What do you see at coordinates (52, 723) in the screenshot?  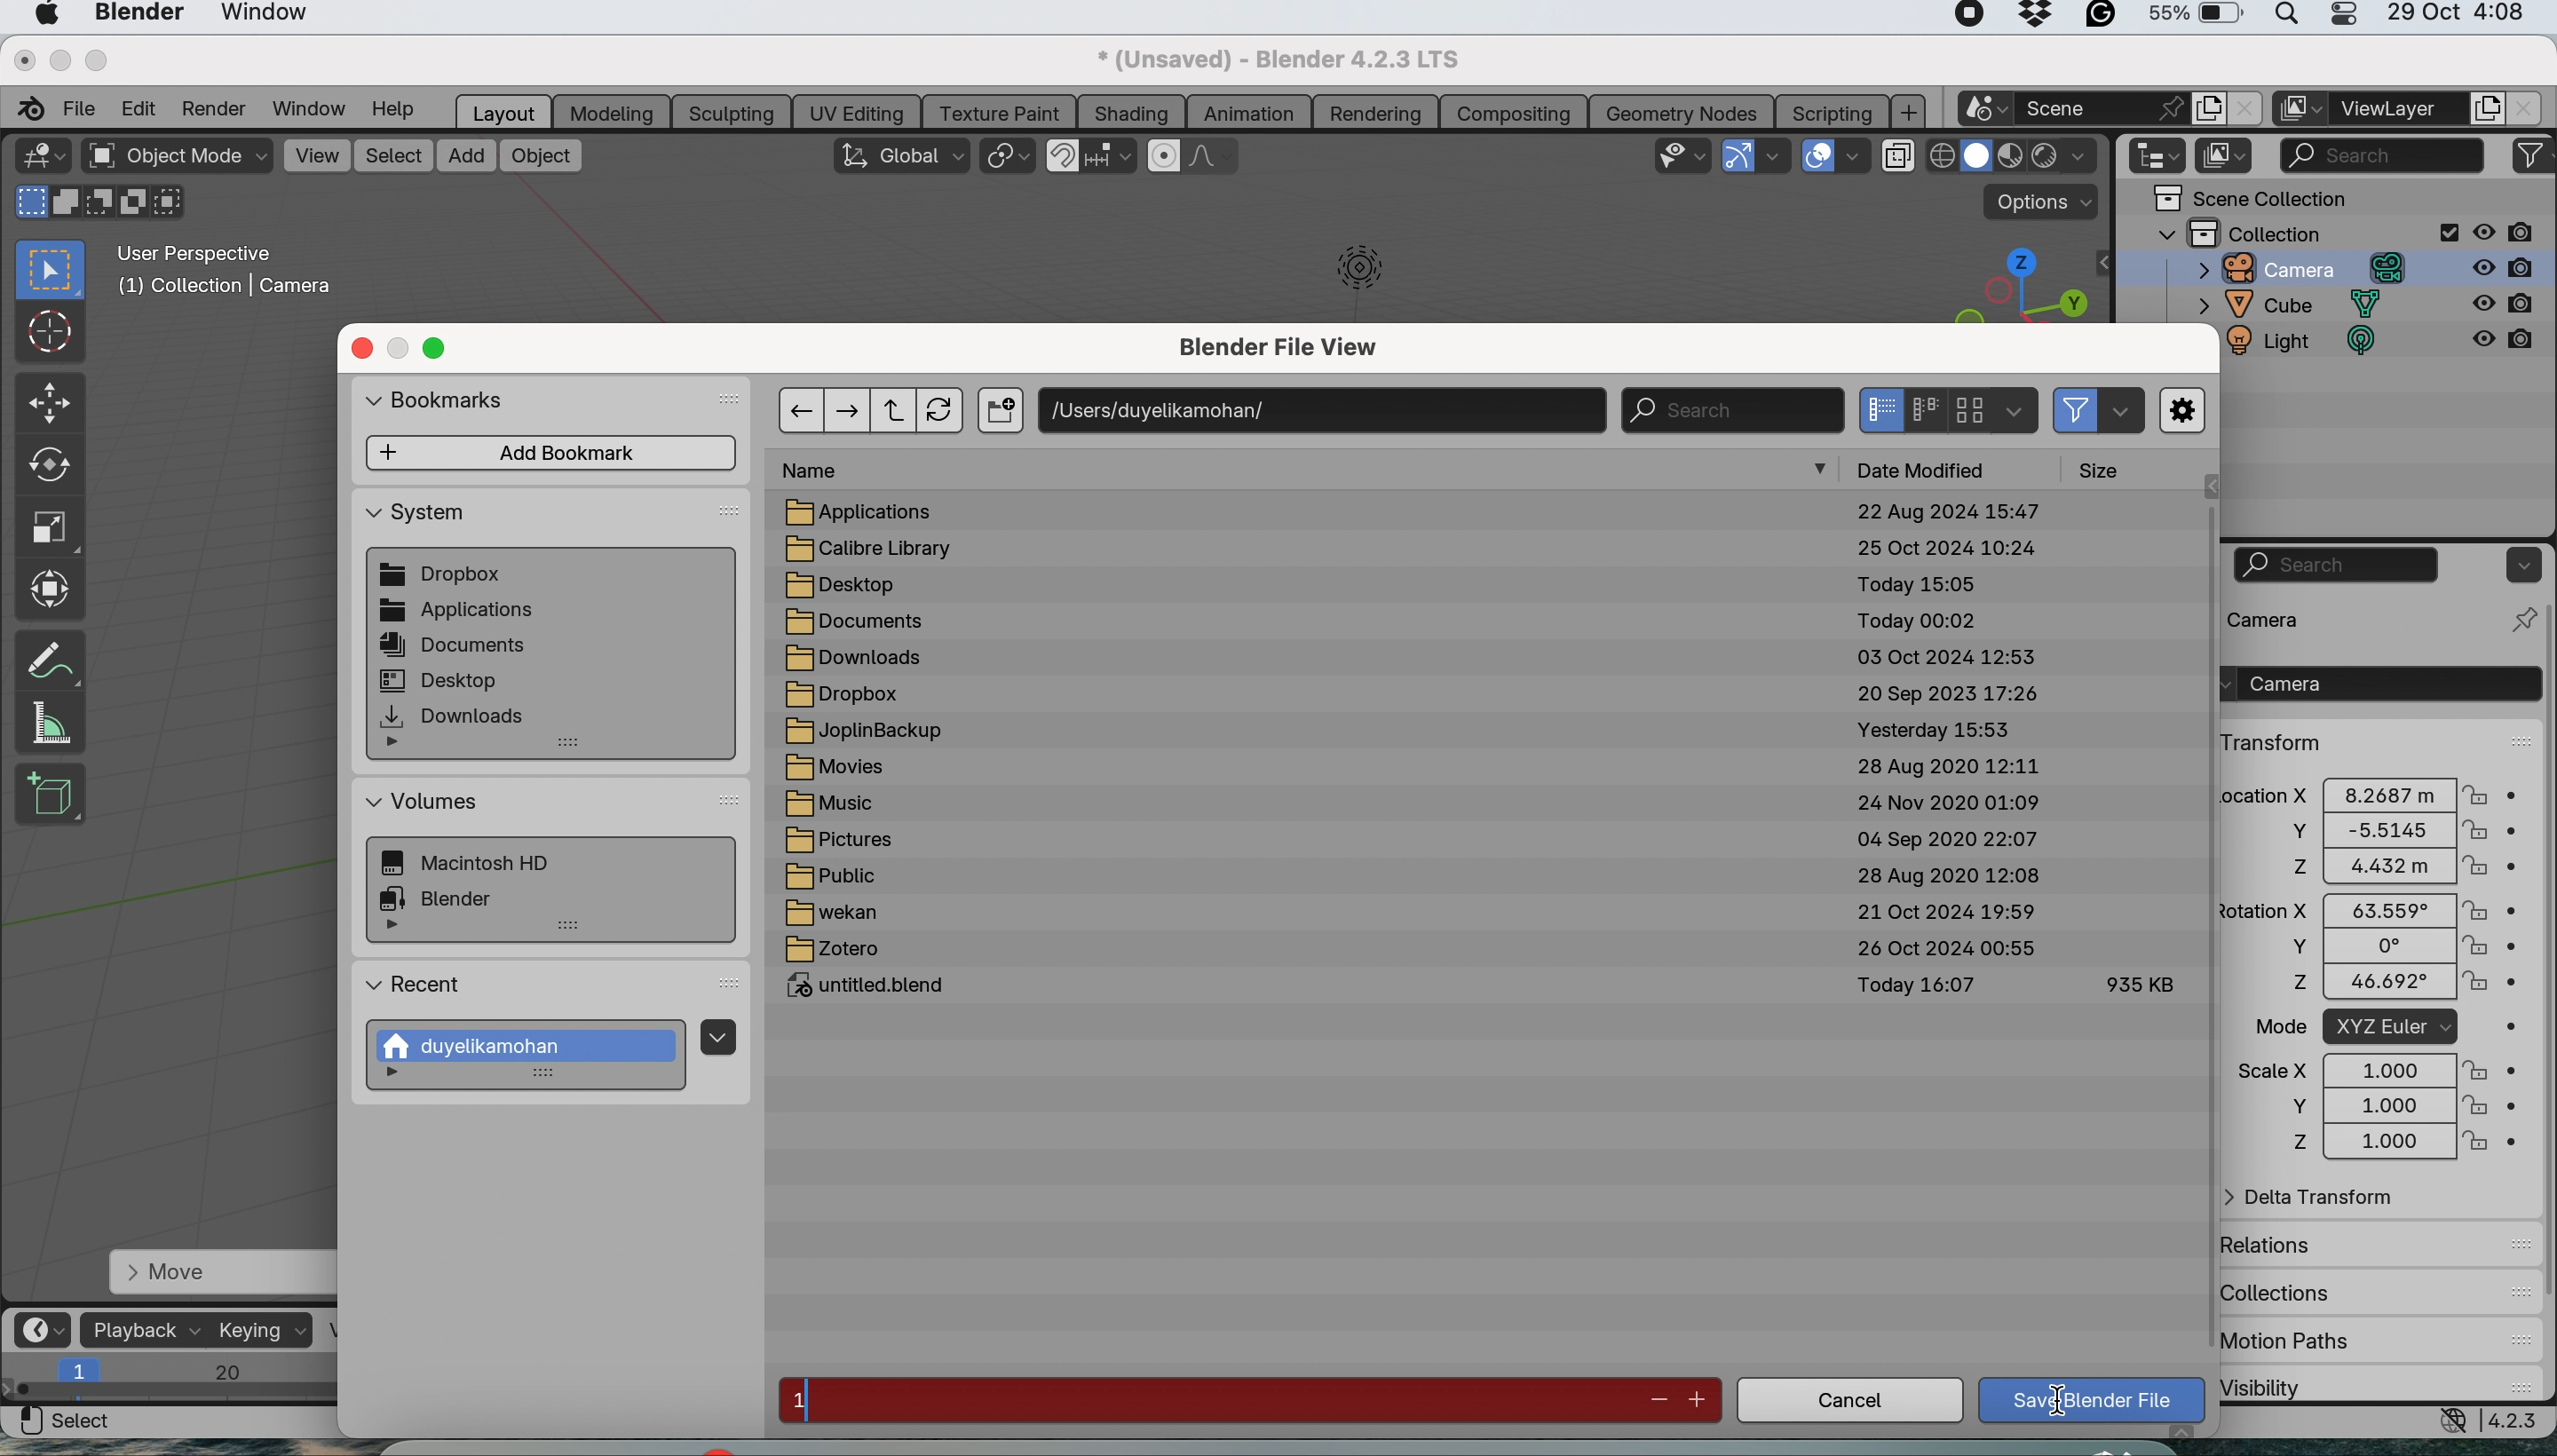 I see `measure` at bounding box center [52, 723].